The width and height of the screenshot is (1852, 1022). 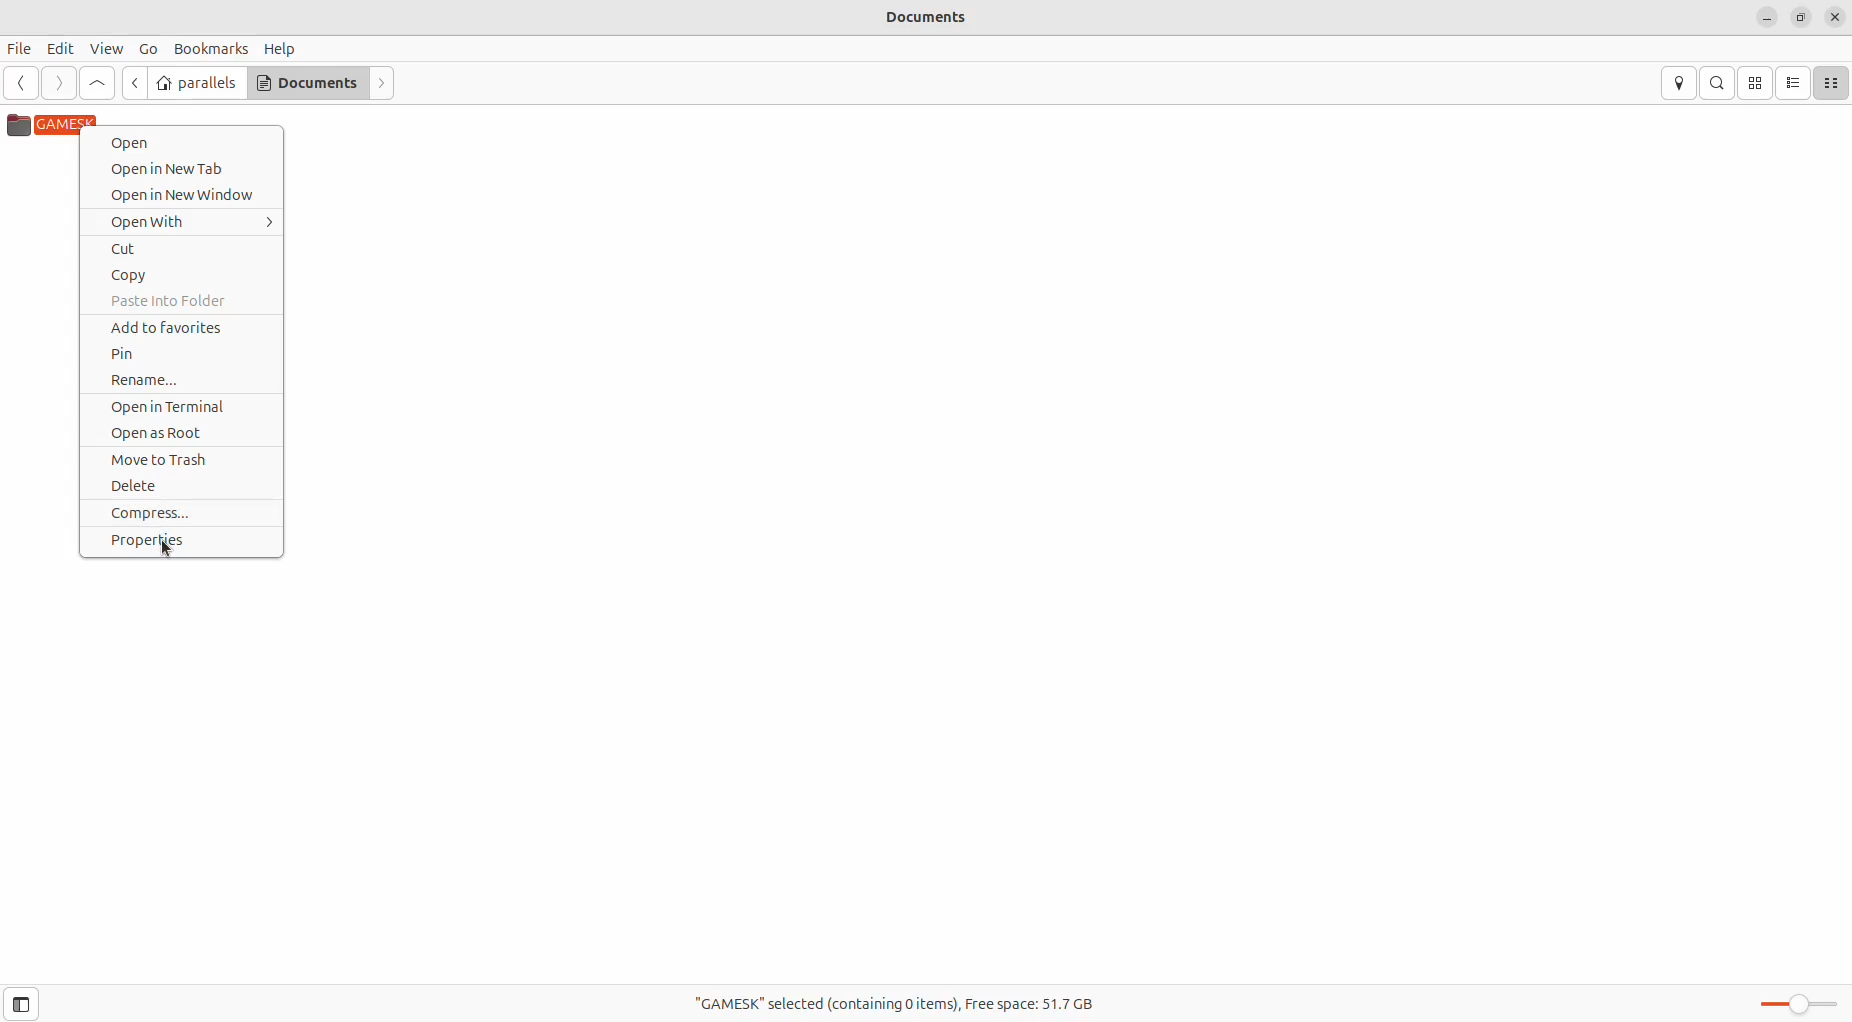 What do you see at coordinates (1754, 83) in the screenshot?
I see `icon view` at bounding box center [1754, 83].